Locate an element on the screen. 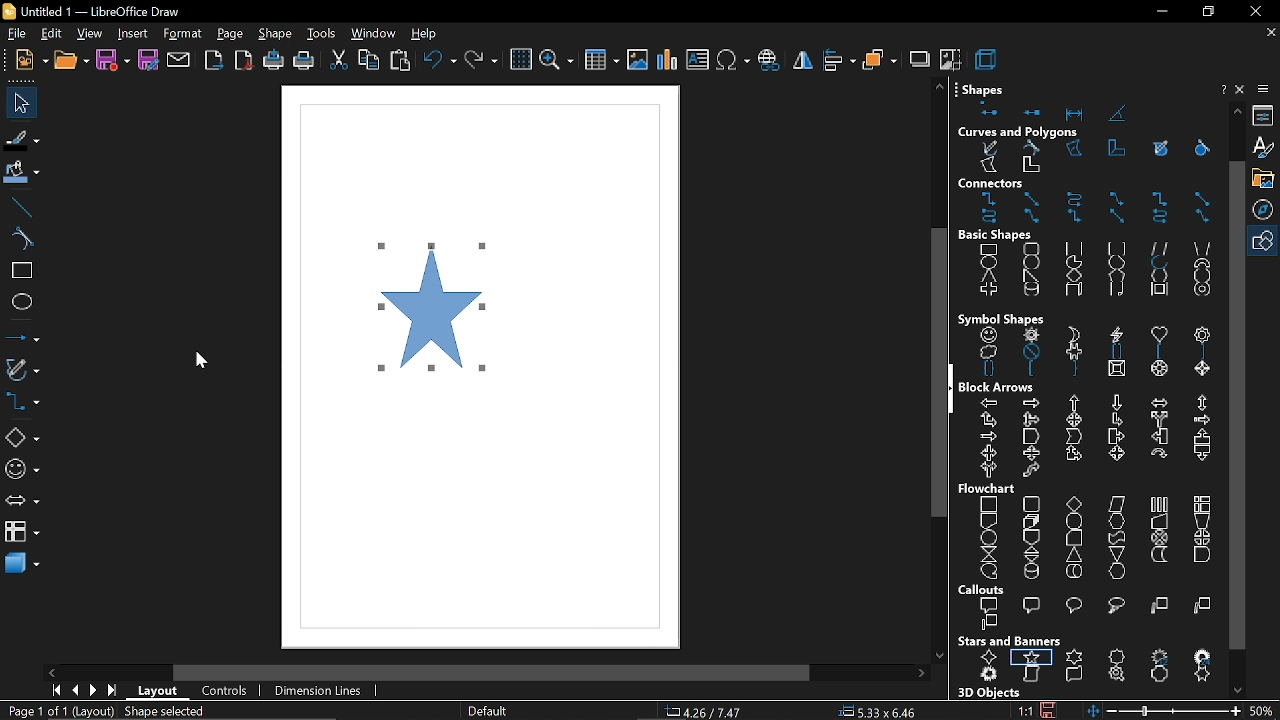 The image size is (1280, 720). curve is located at coordinates (18, 238).